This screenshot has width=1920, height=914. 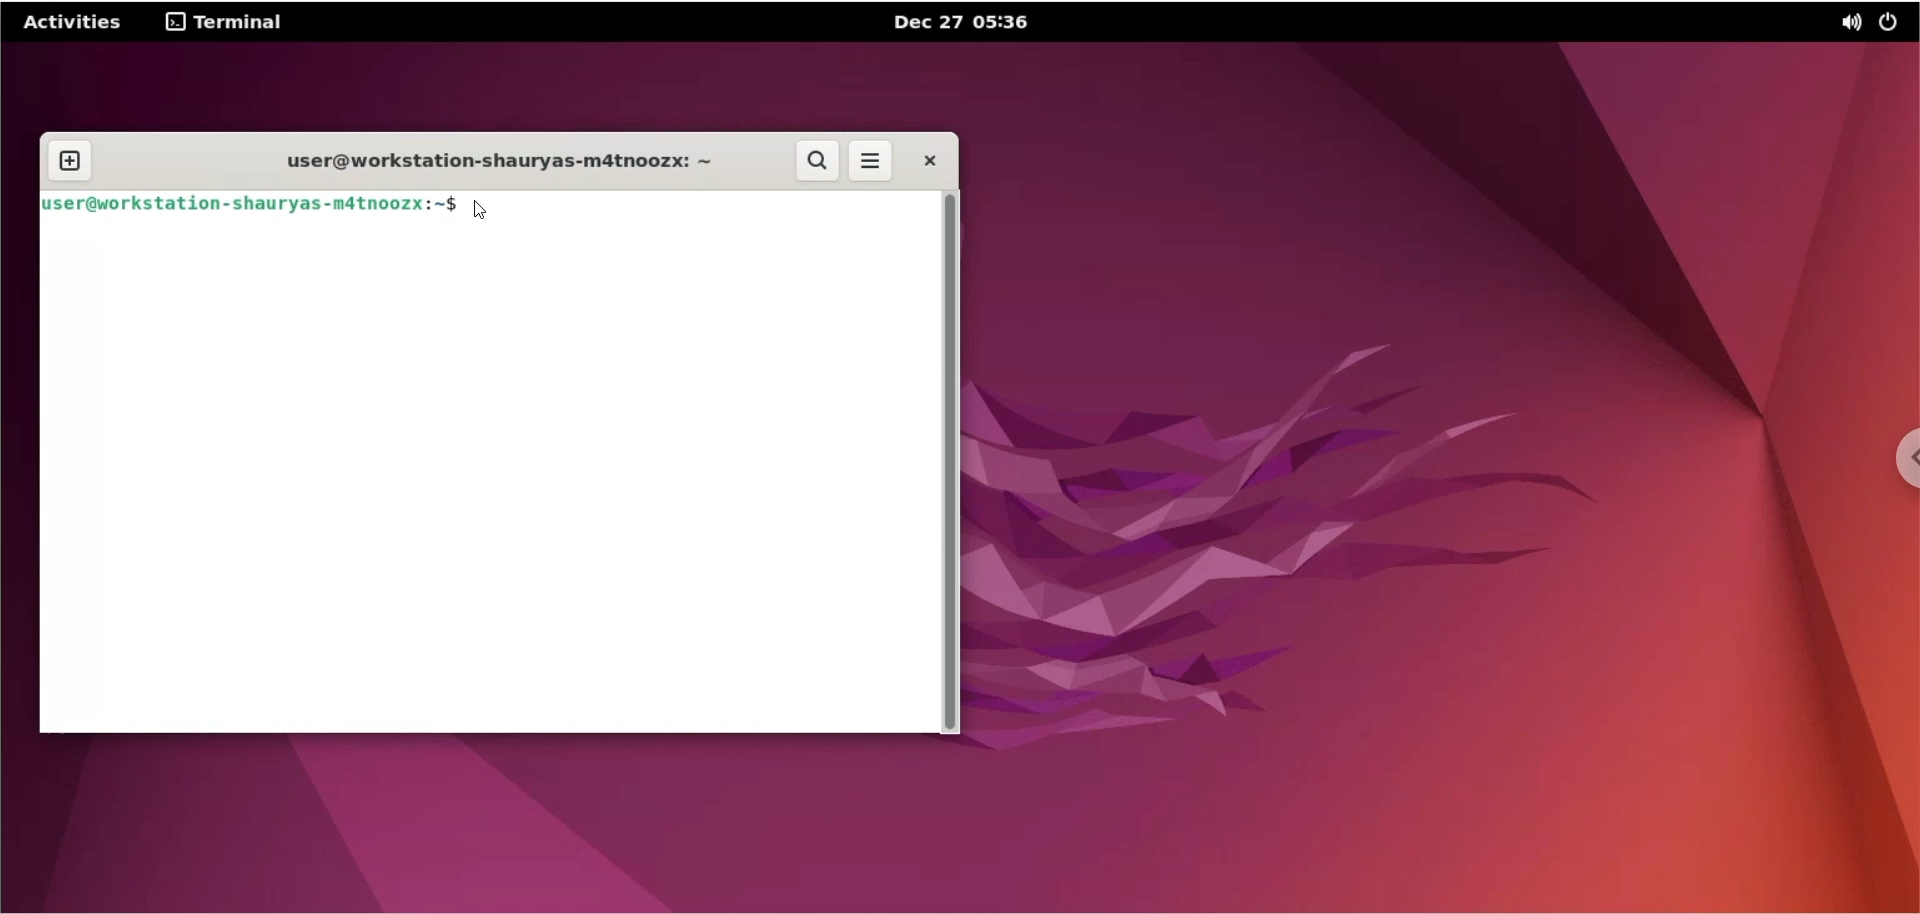 I want to click on user@workstation-shauryas-m4tnoozx: ~, so click(x=485, y=159).